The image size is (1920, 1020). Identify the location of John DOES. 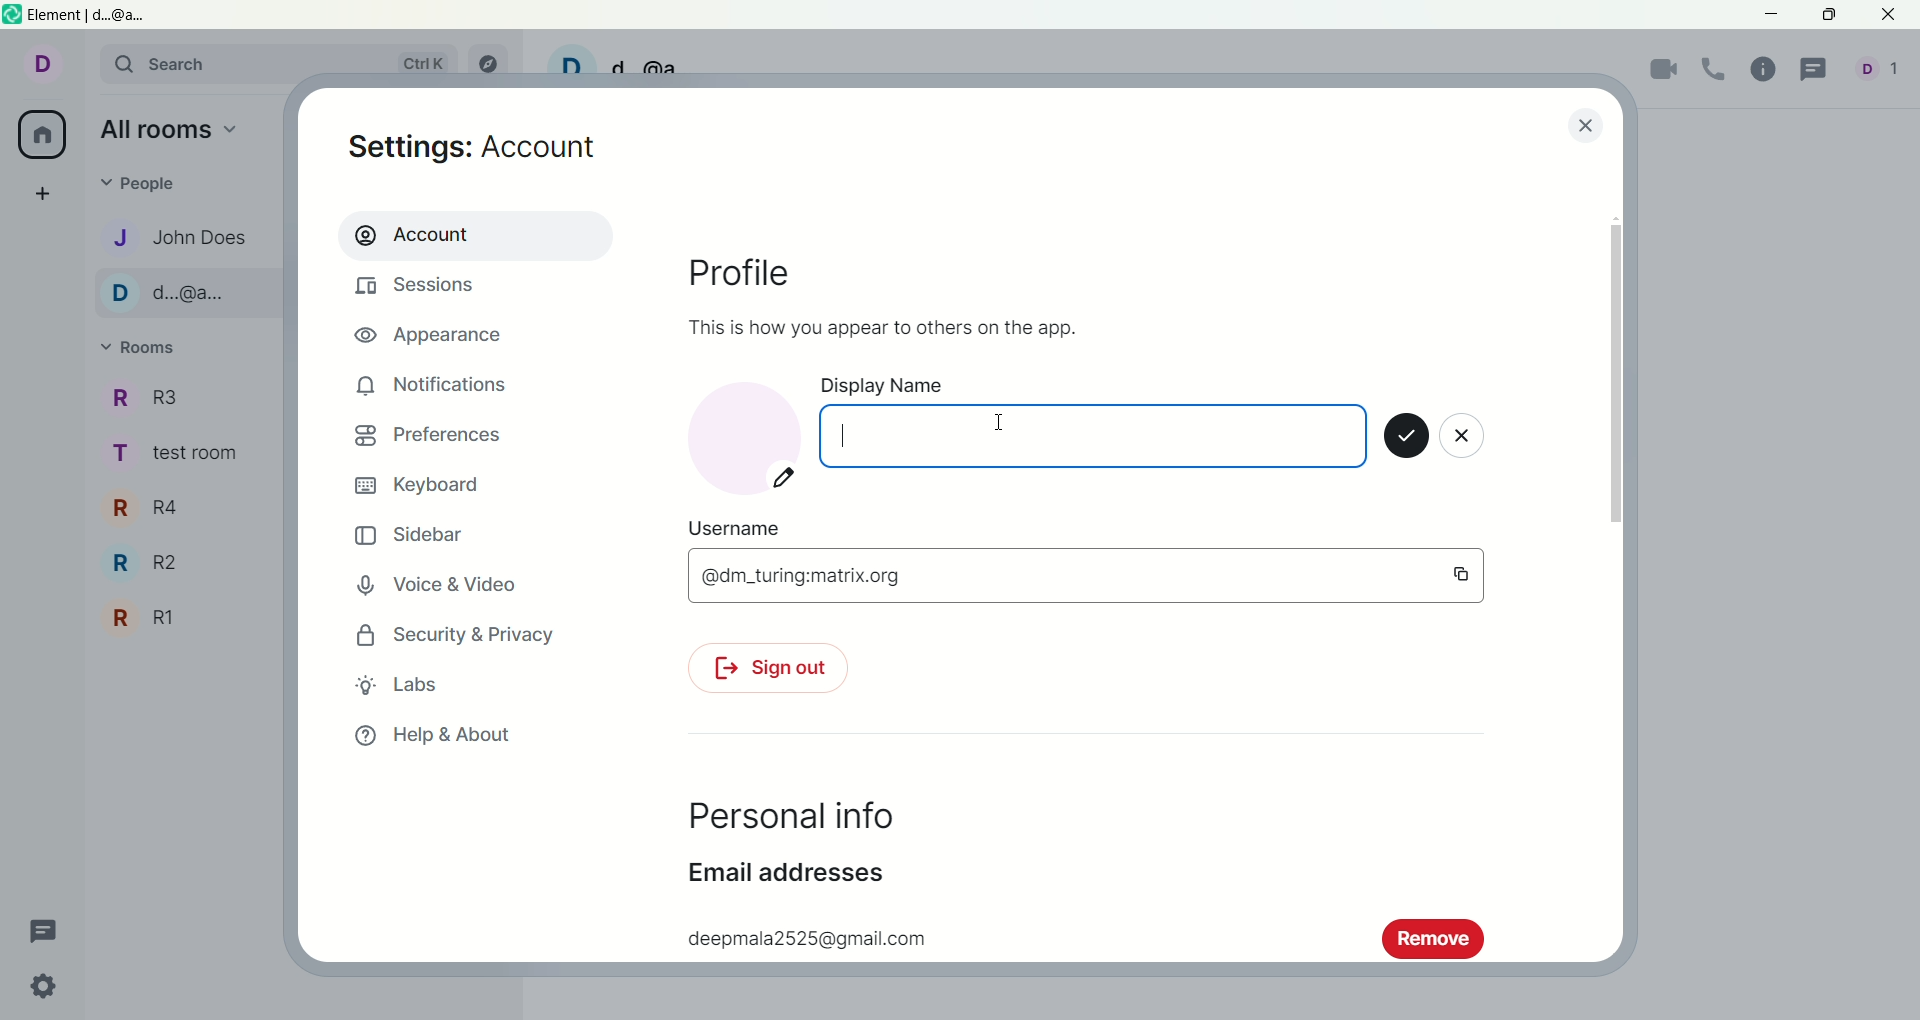
(173, 236).